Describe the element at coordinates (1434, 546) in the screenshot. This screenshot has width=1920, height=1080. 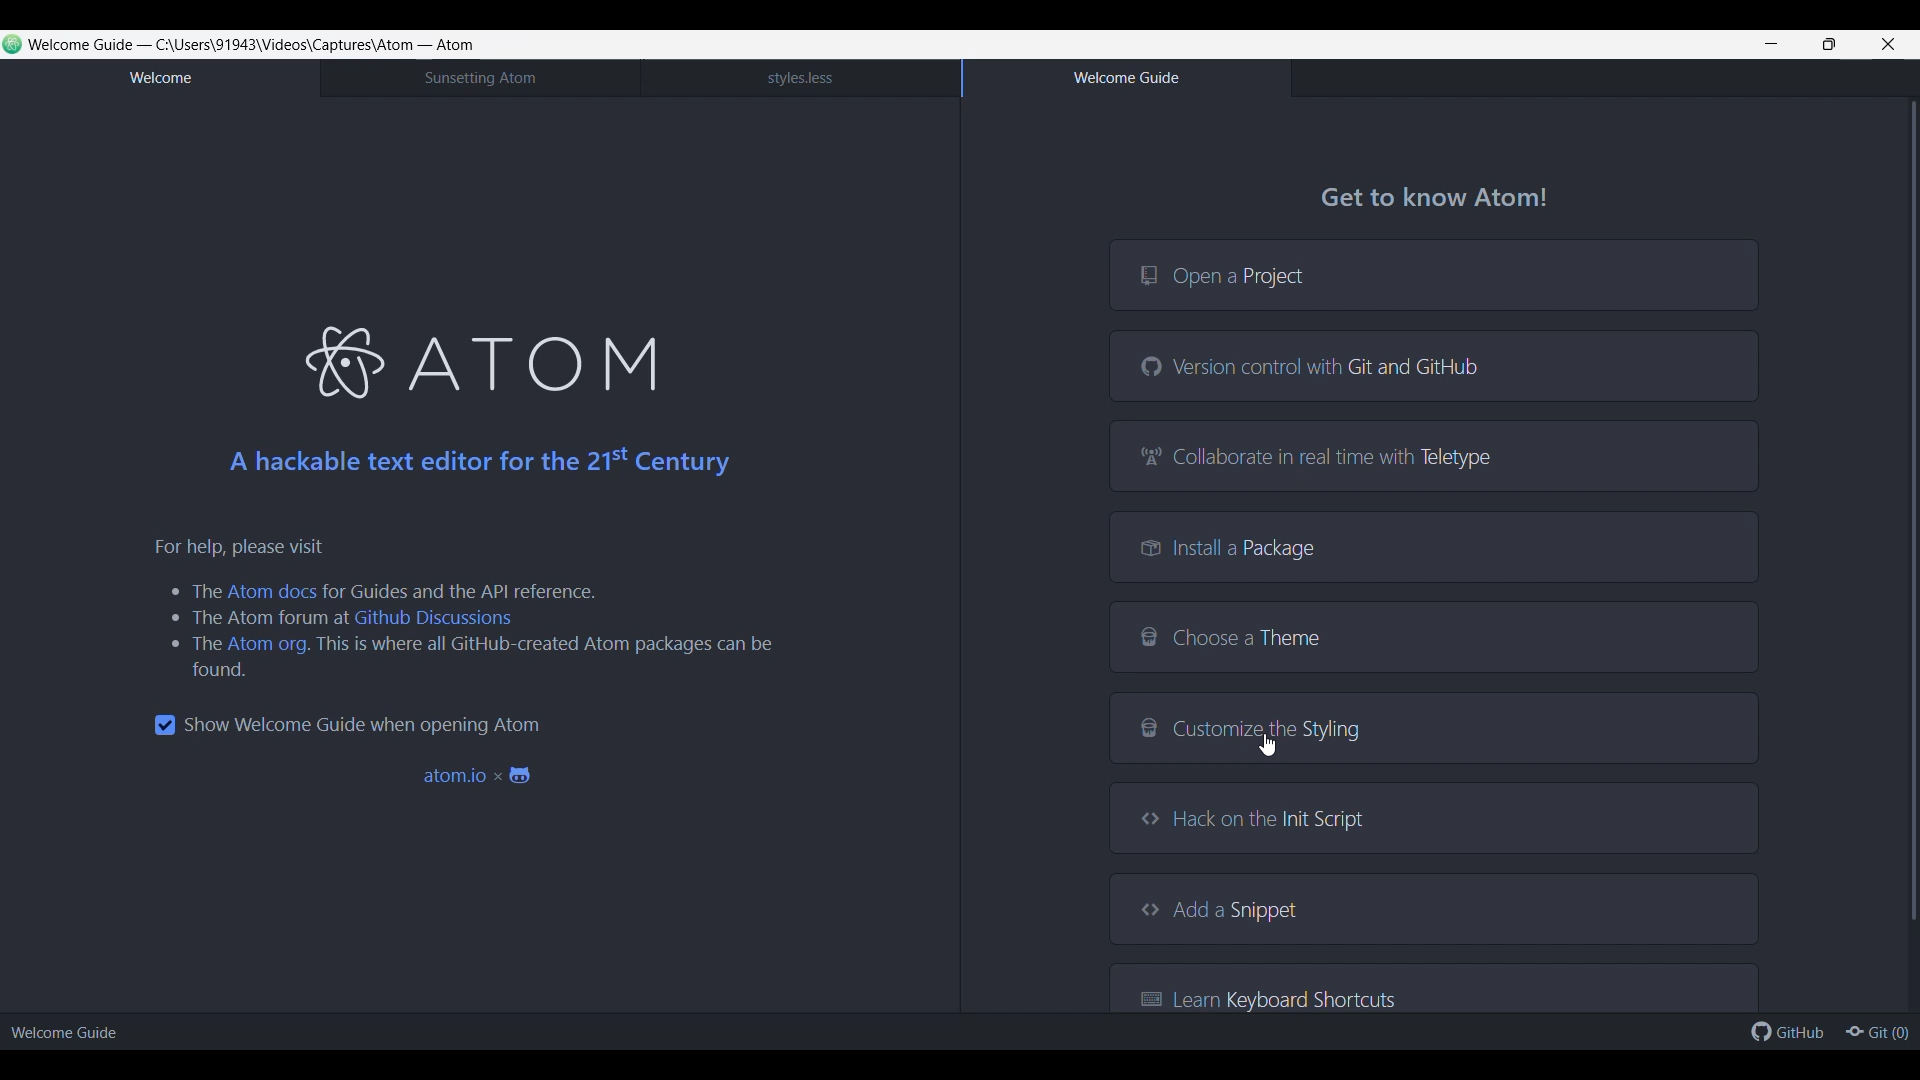
I see `Install a Package` at that location.